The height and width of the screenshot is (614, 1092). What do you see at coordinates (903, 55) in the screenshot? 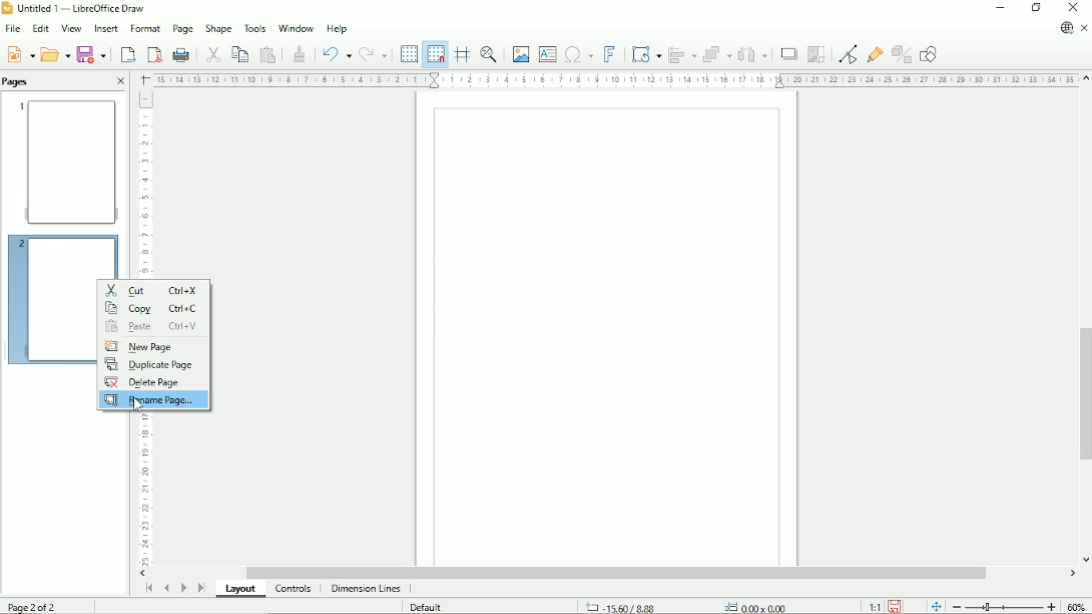
I see `Toggle extrusion` at bounding box center [903, 55].